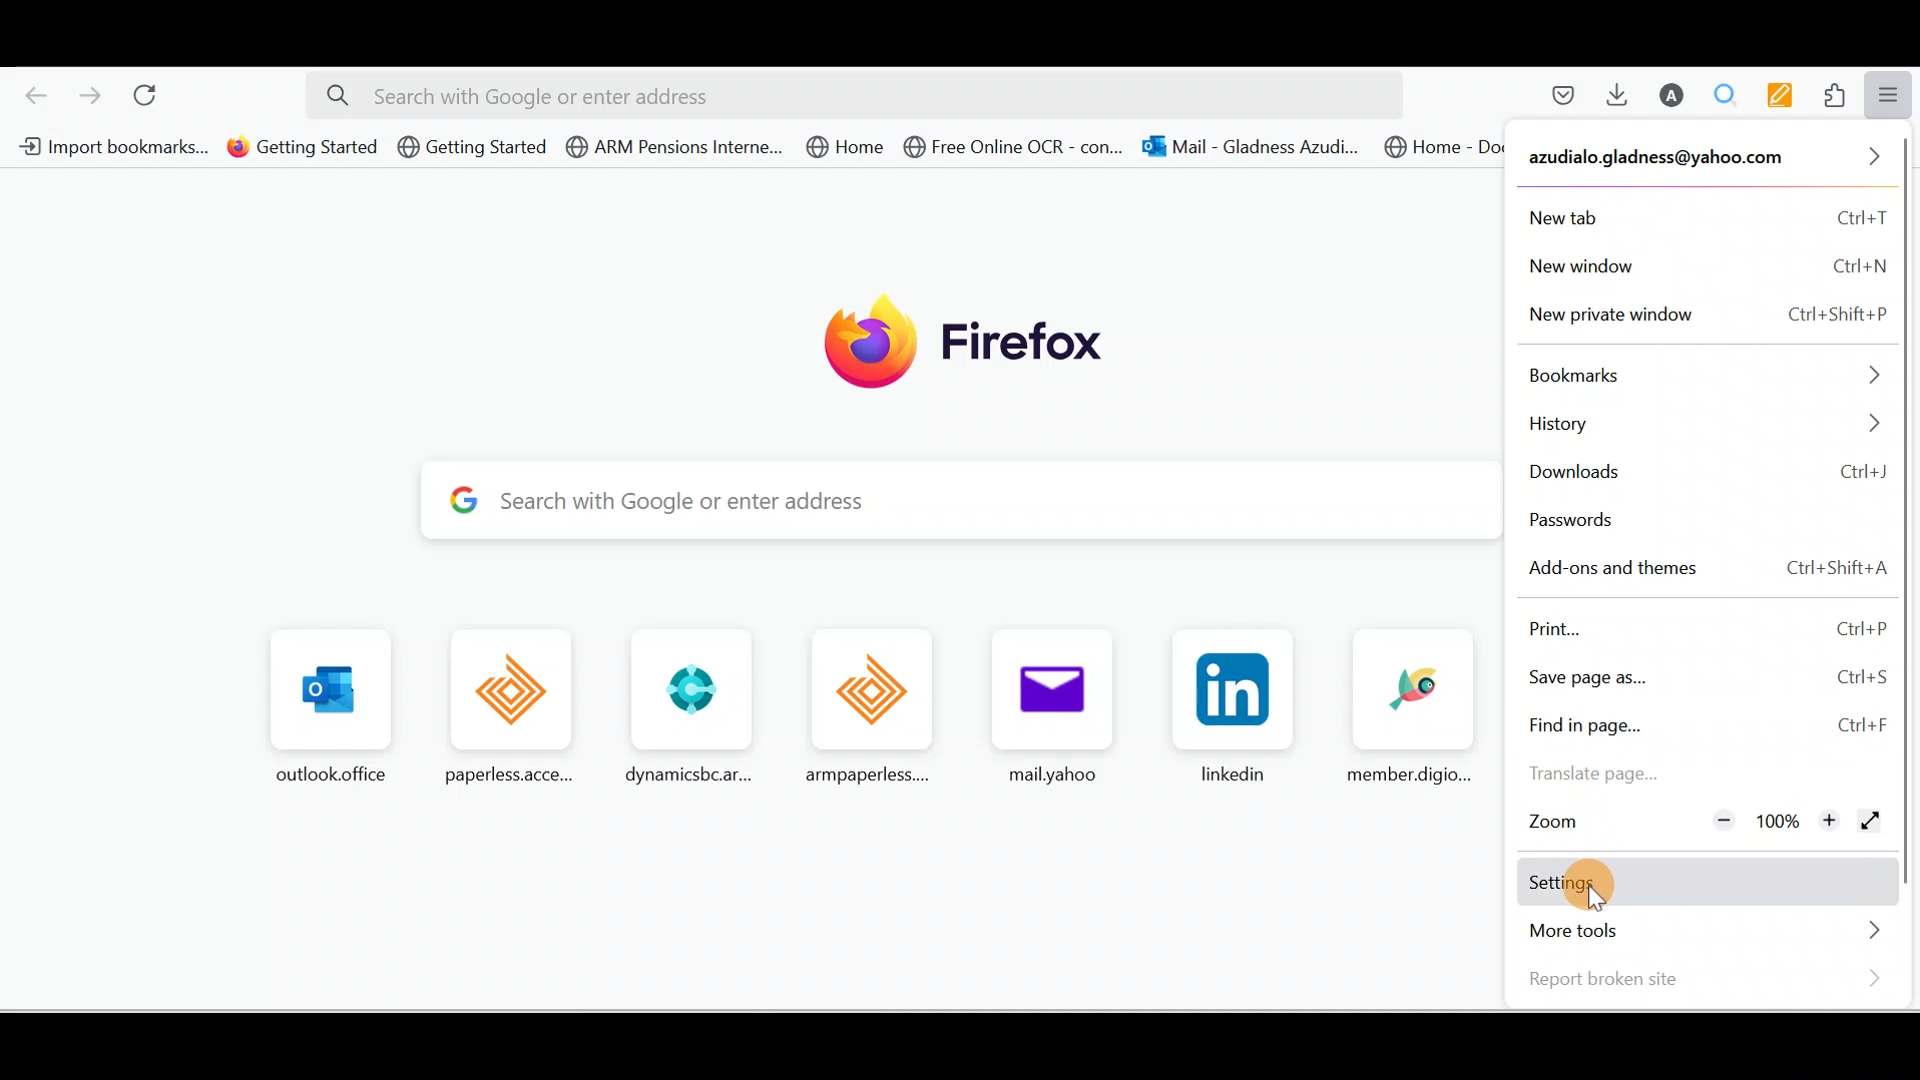 The width and height of the screenshot is (1920, 1080). What do you see at coordinates (1249, 149) in the screenshot?
I see `Bookmark 7` at bounding box center [1249, 149].